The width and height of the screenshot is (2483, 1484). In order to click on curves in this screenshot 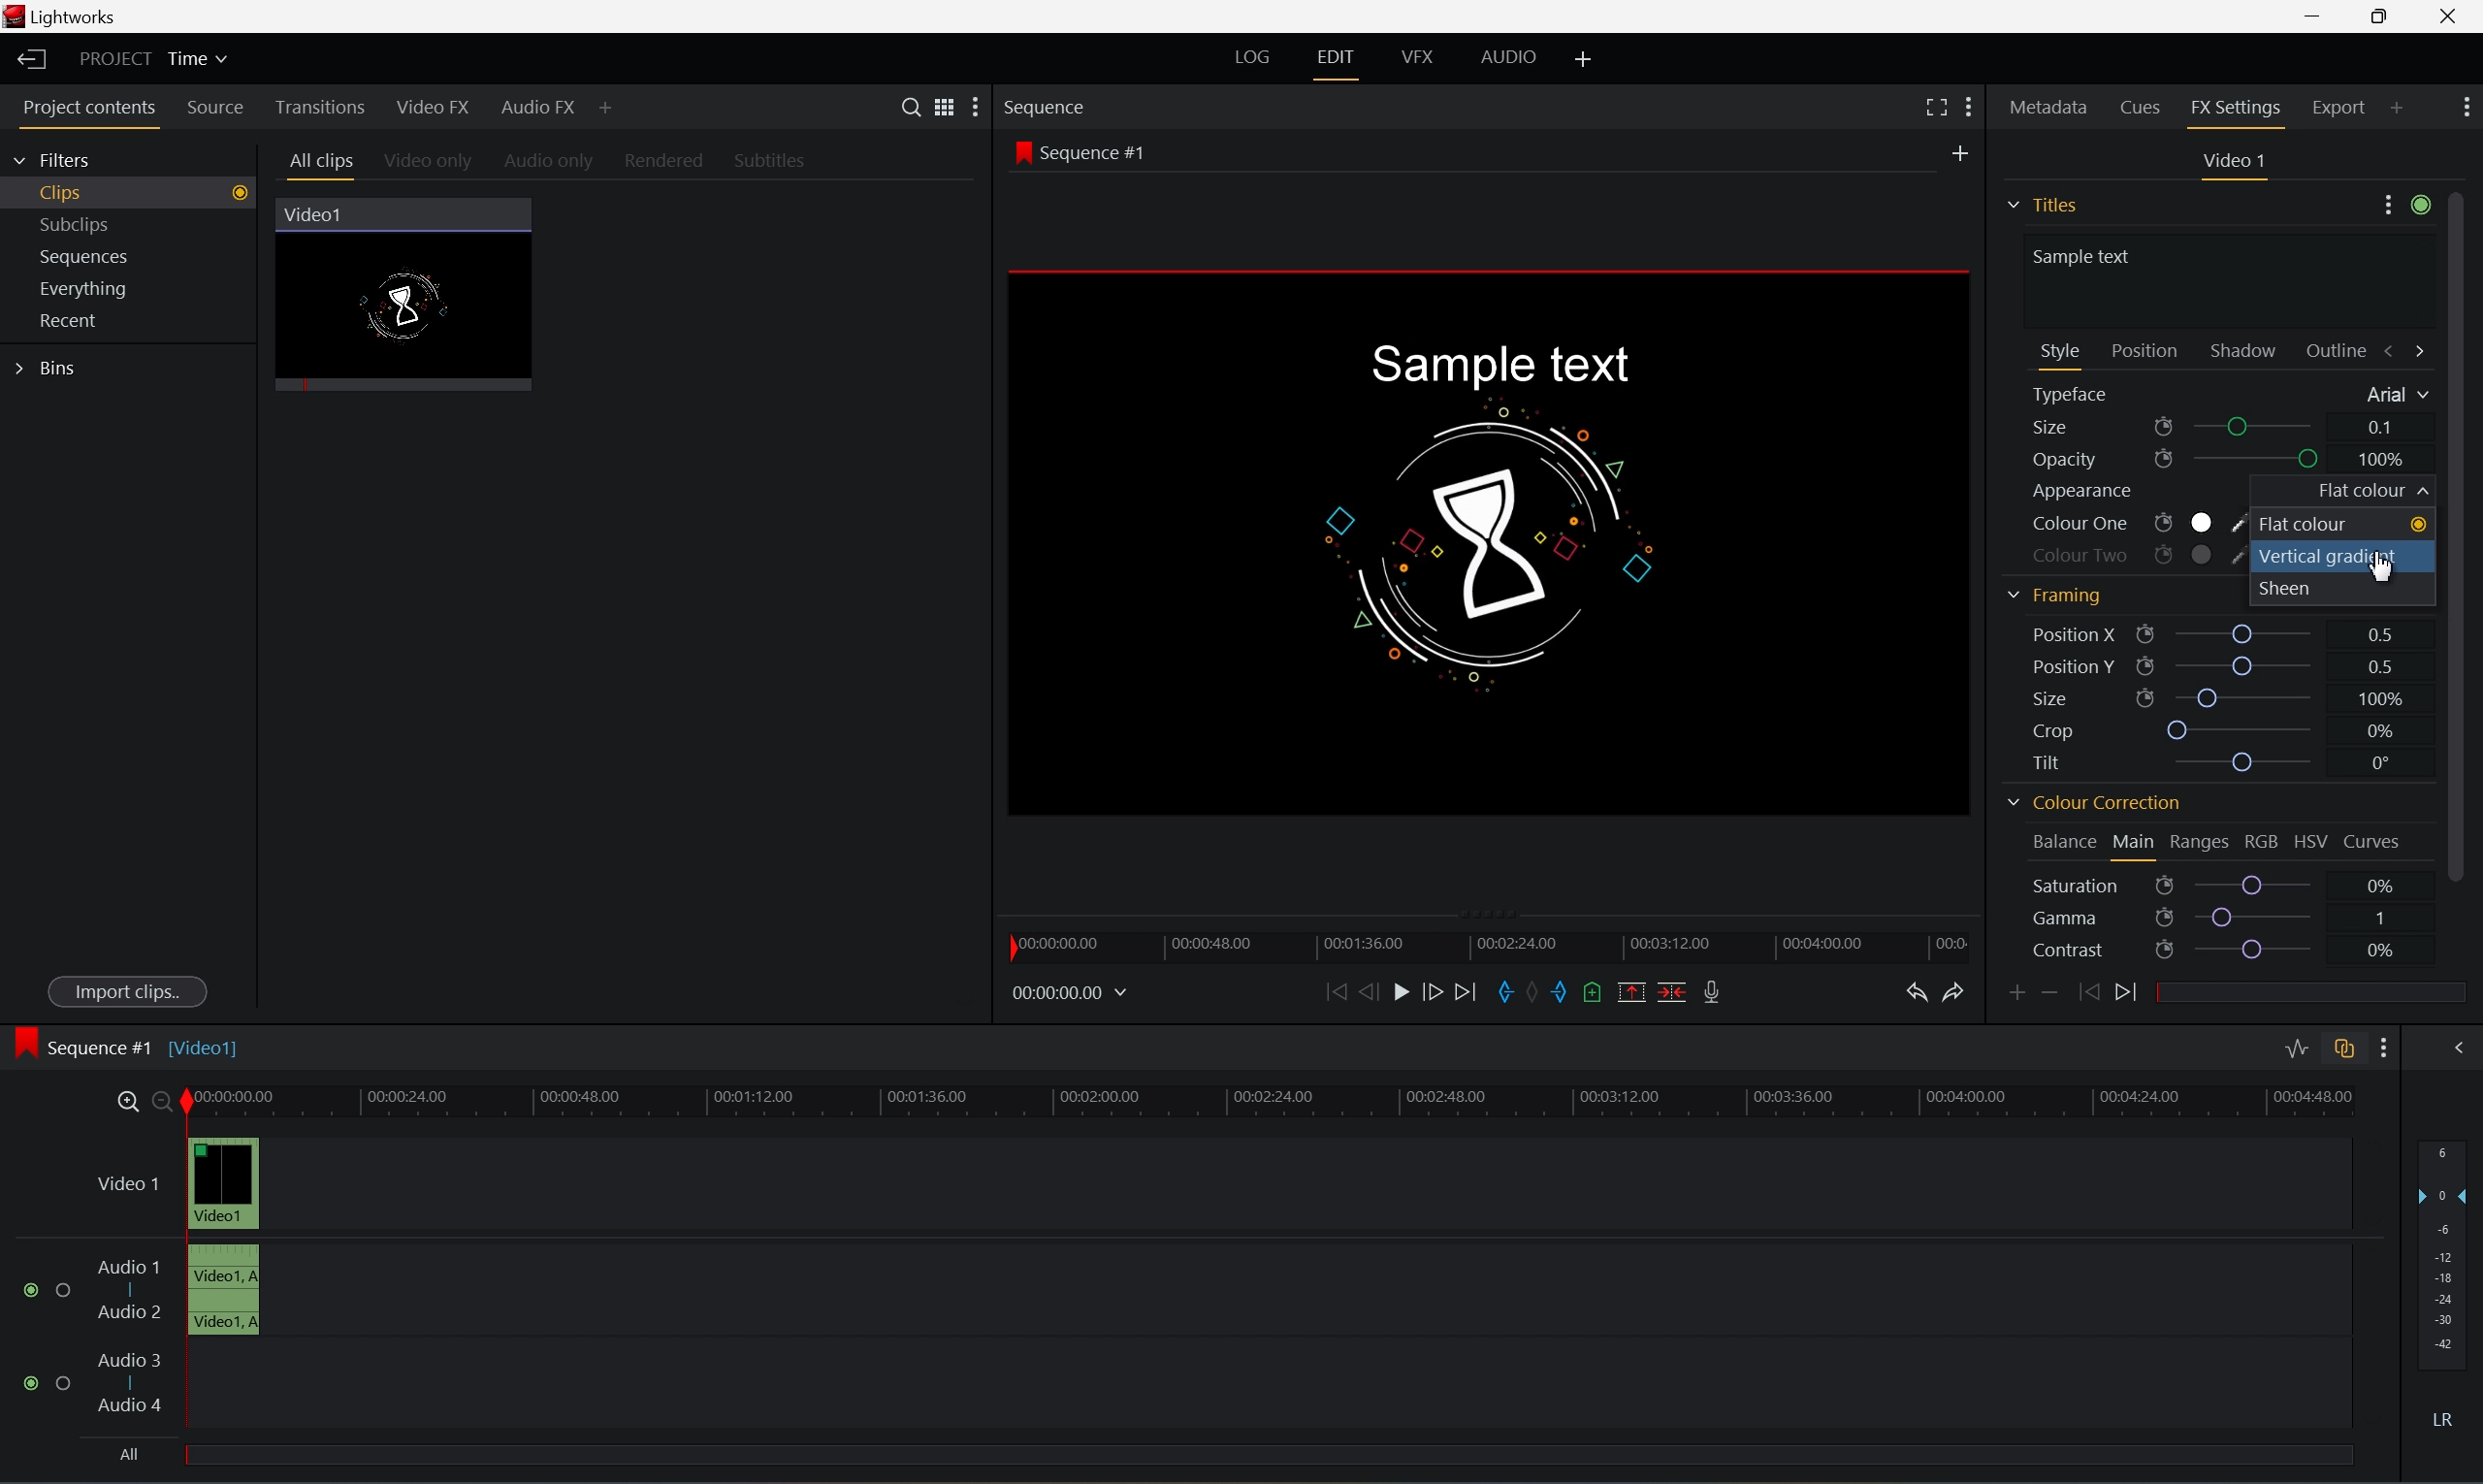, I will do `click(2373, 843)`.